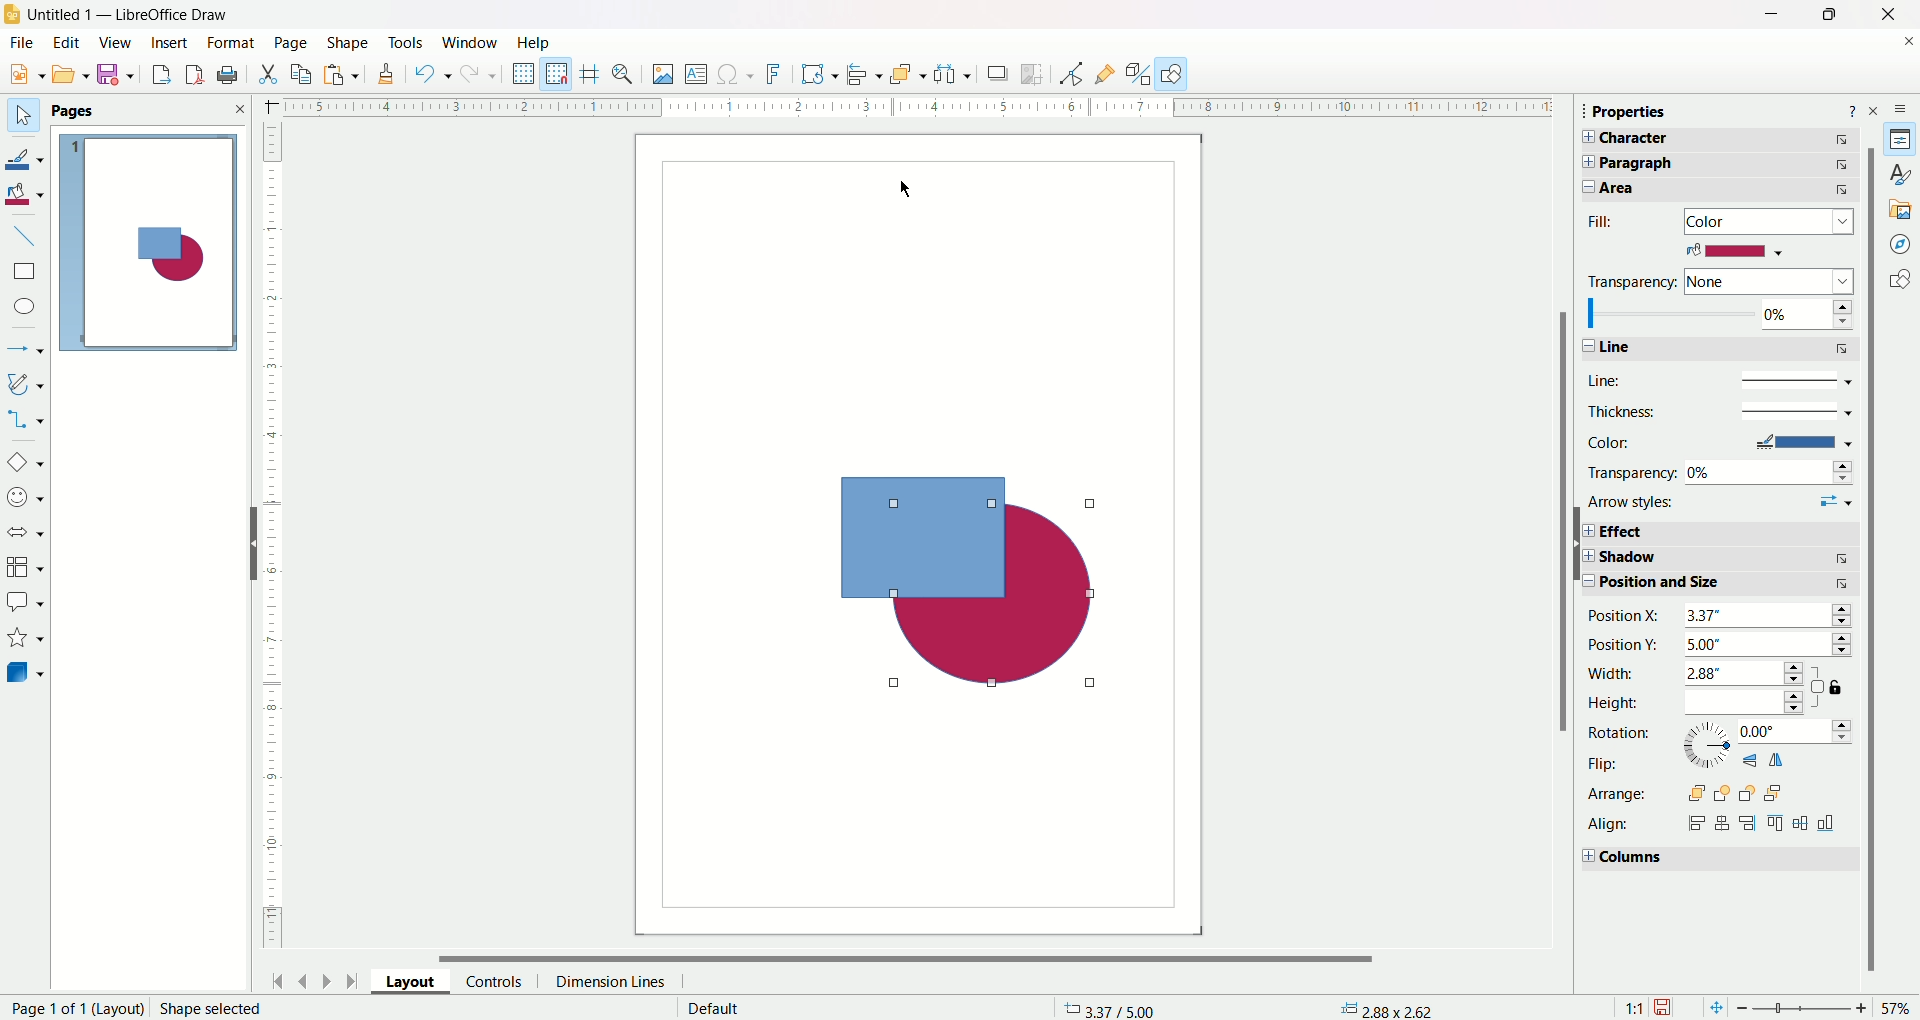  Describe the element at coordinates (128, 12) in the screenshot. I see `title` at that location.